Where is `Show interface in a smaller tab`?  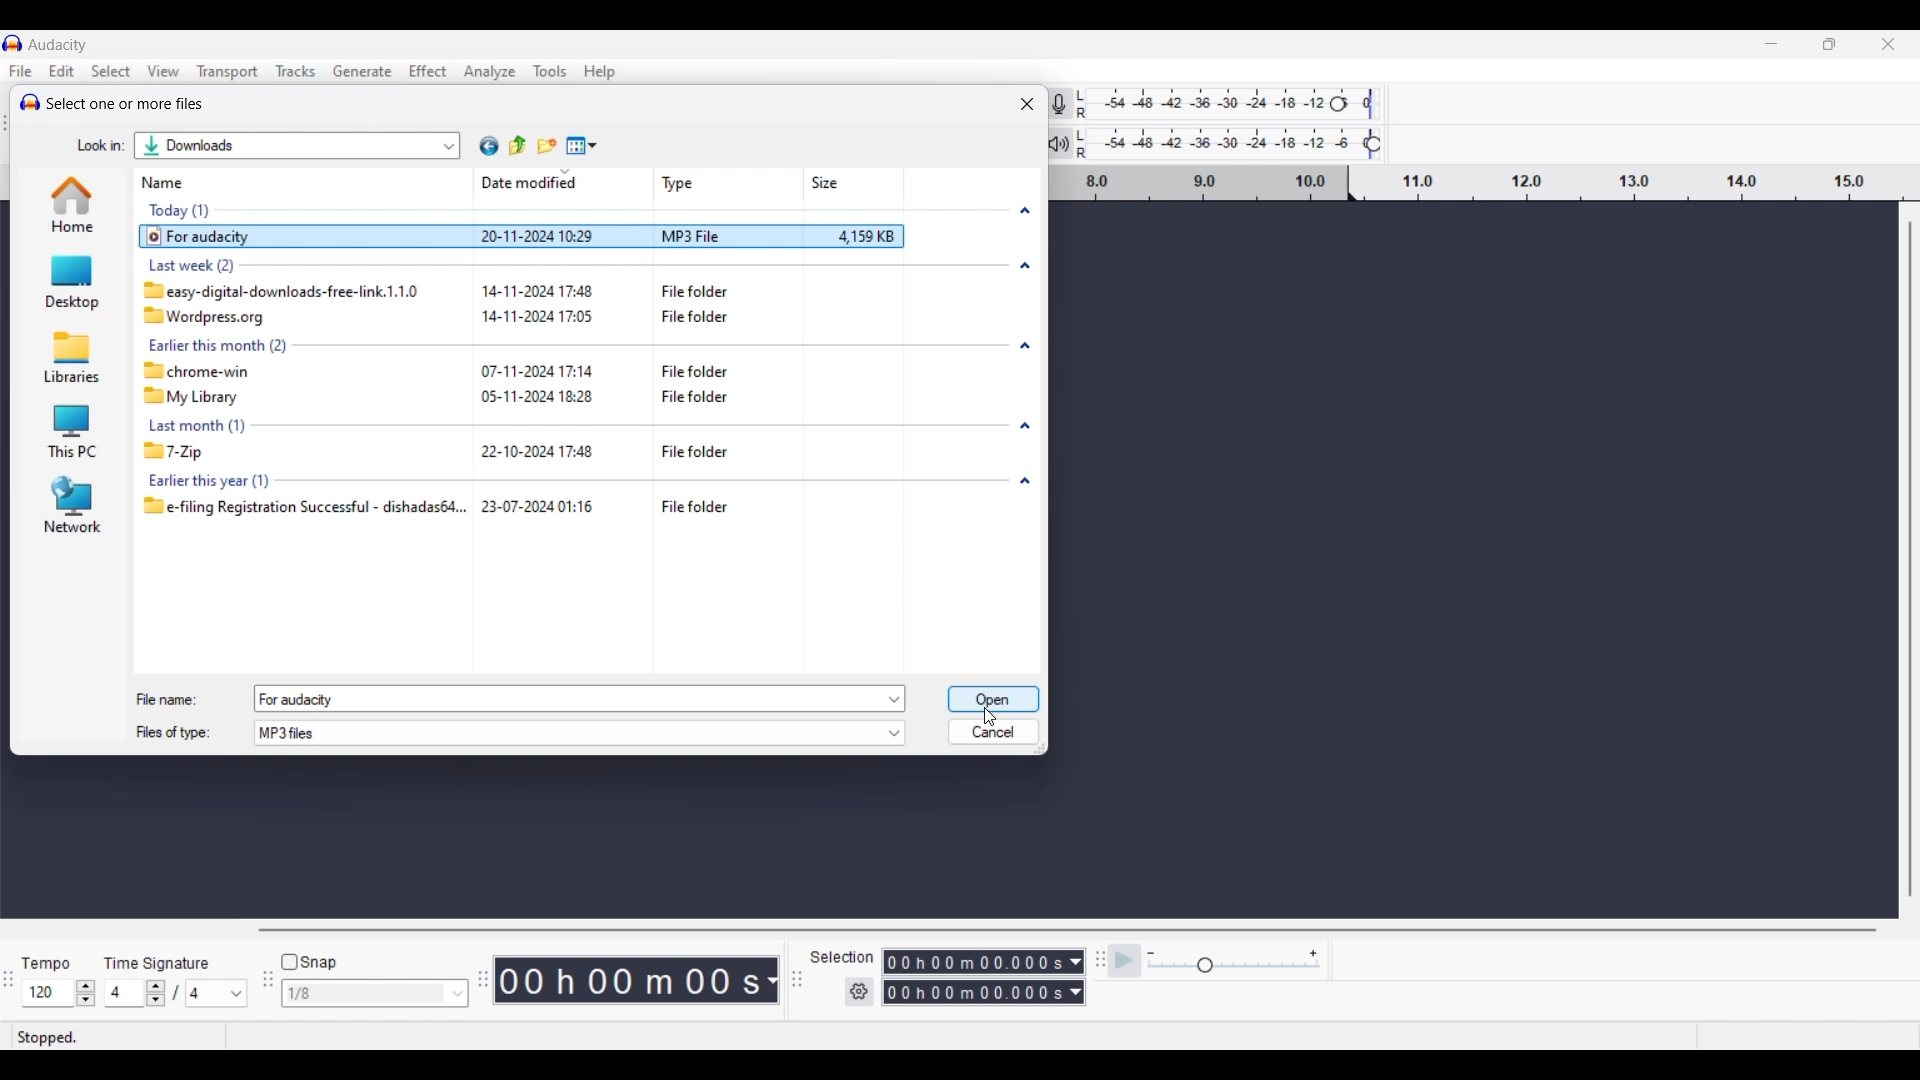
Show interface in a smaller tab is located at coordinates (1829, 44).